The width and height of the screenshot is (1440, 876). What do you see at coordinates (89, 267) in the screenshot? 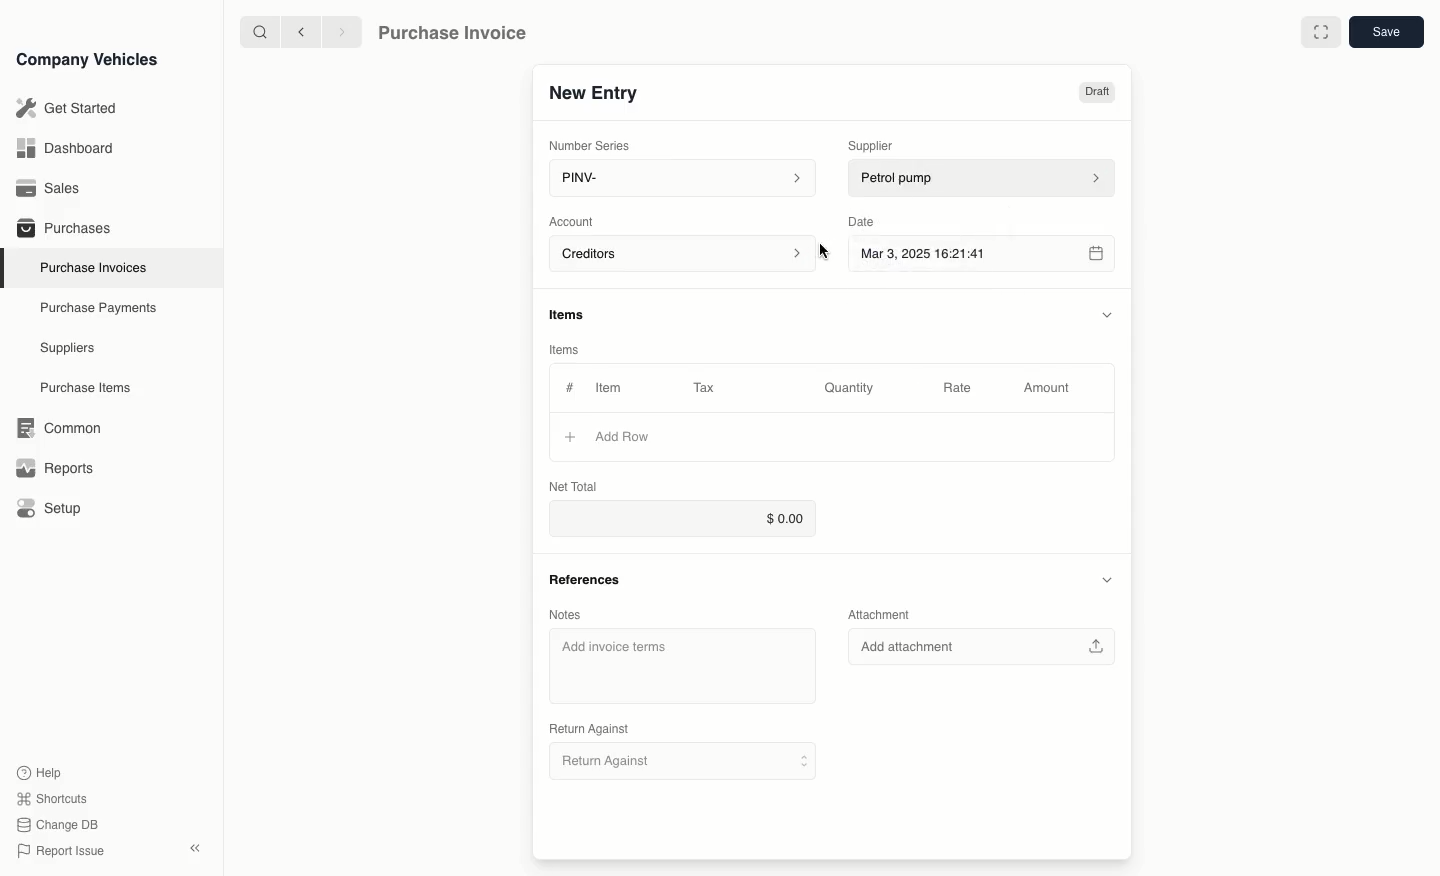
I see `Purchase Invoices` at bounding box center [89, 267].